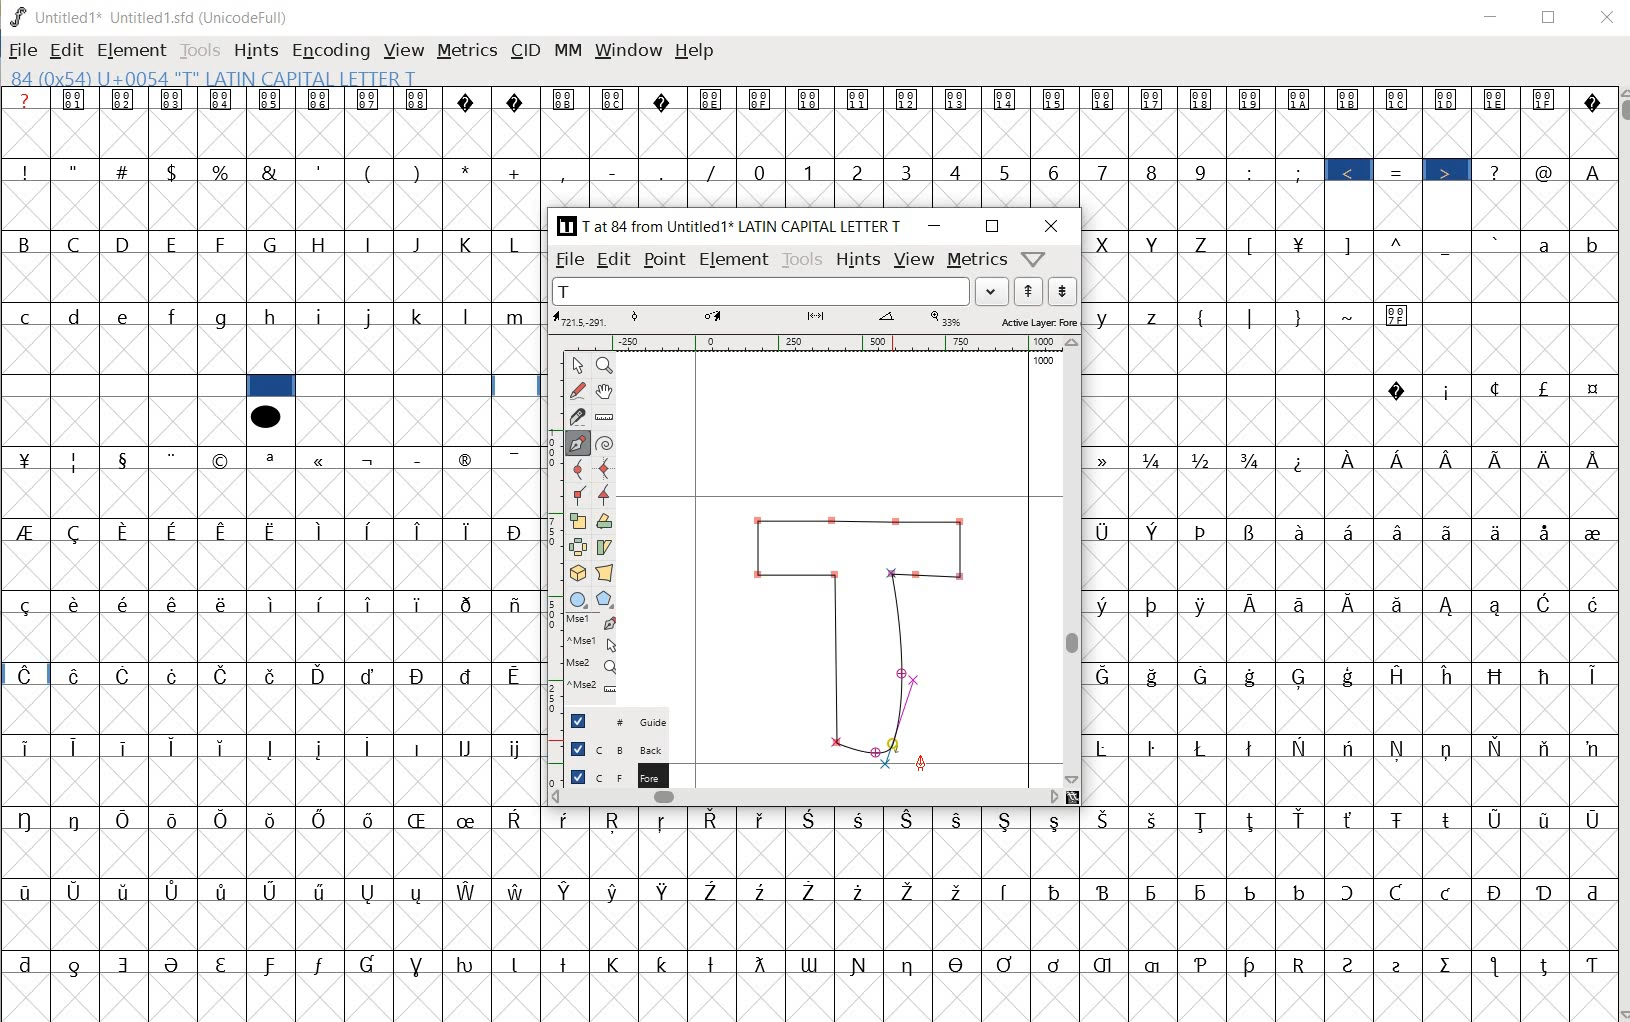 This screenshot has width=1630, height=1022. I want to click on Symbol, so click(816, 892).